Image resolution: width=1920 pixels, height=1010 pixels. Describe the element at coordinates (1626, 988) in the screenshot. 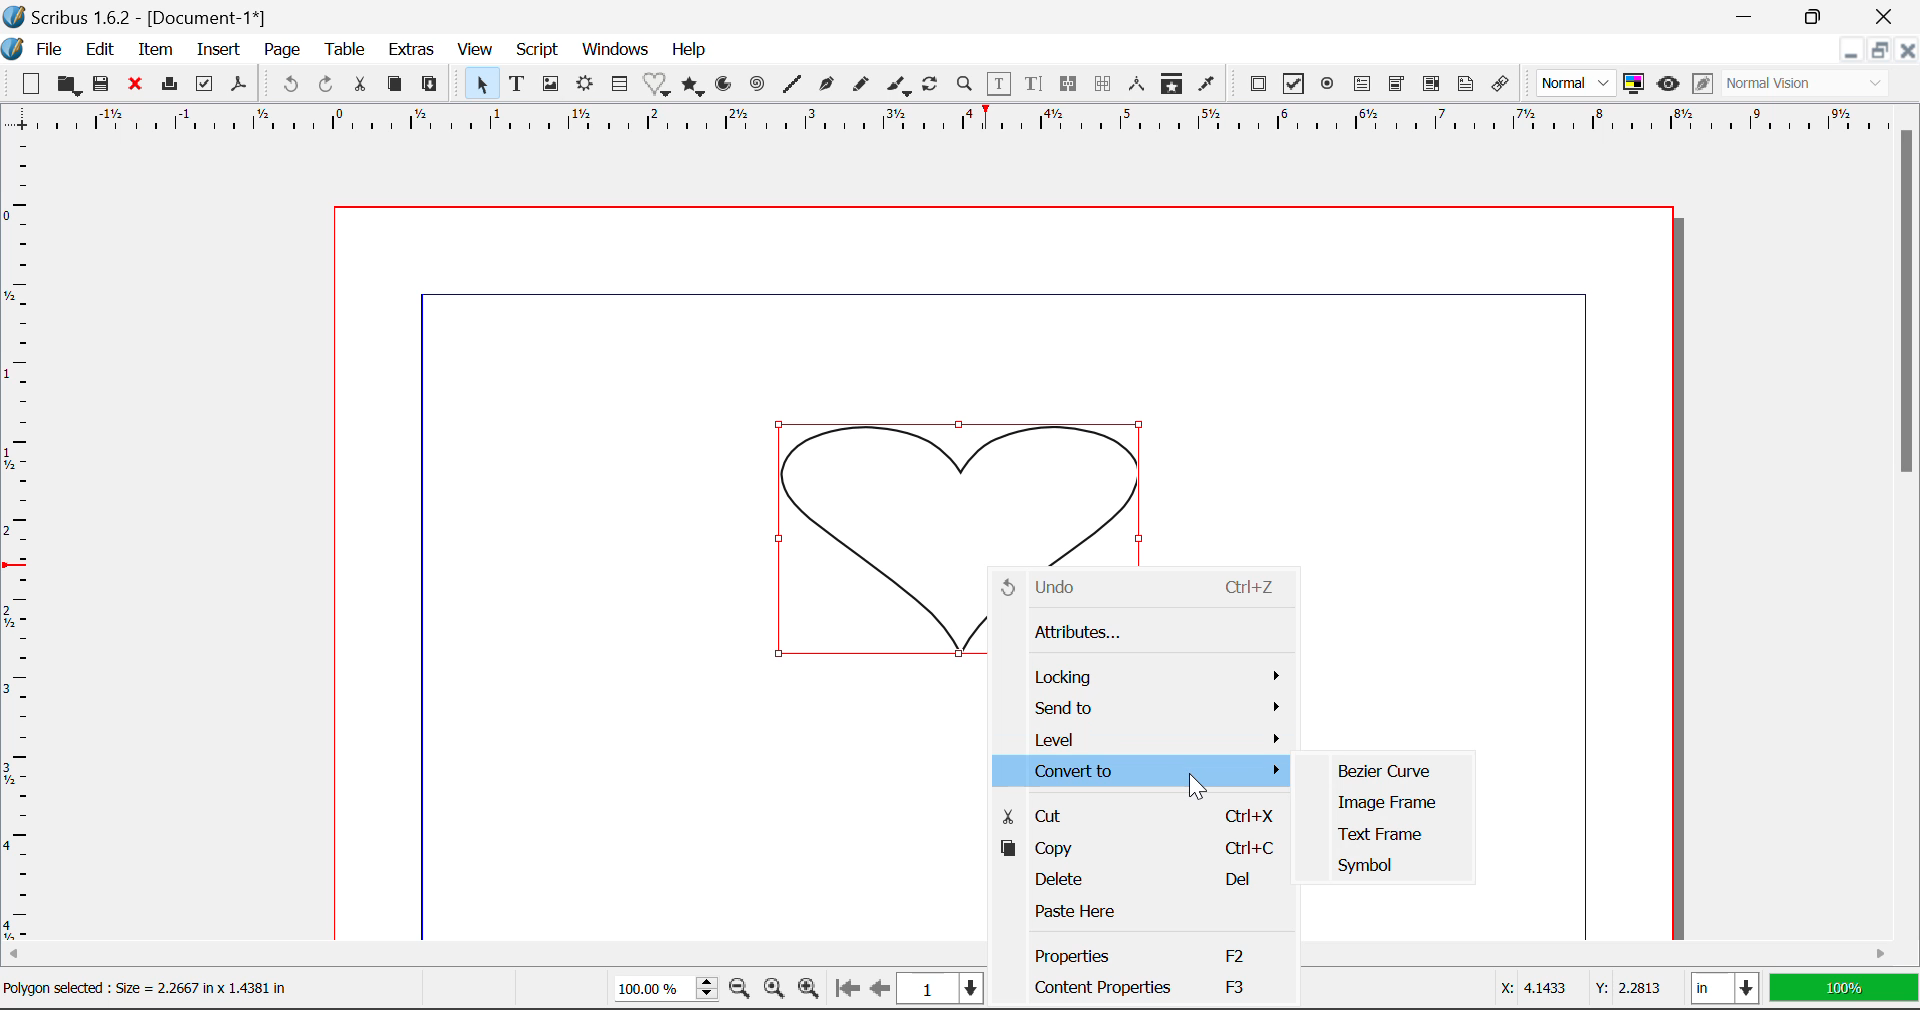

I see `Y: 2.2813` at that location.